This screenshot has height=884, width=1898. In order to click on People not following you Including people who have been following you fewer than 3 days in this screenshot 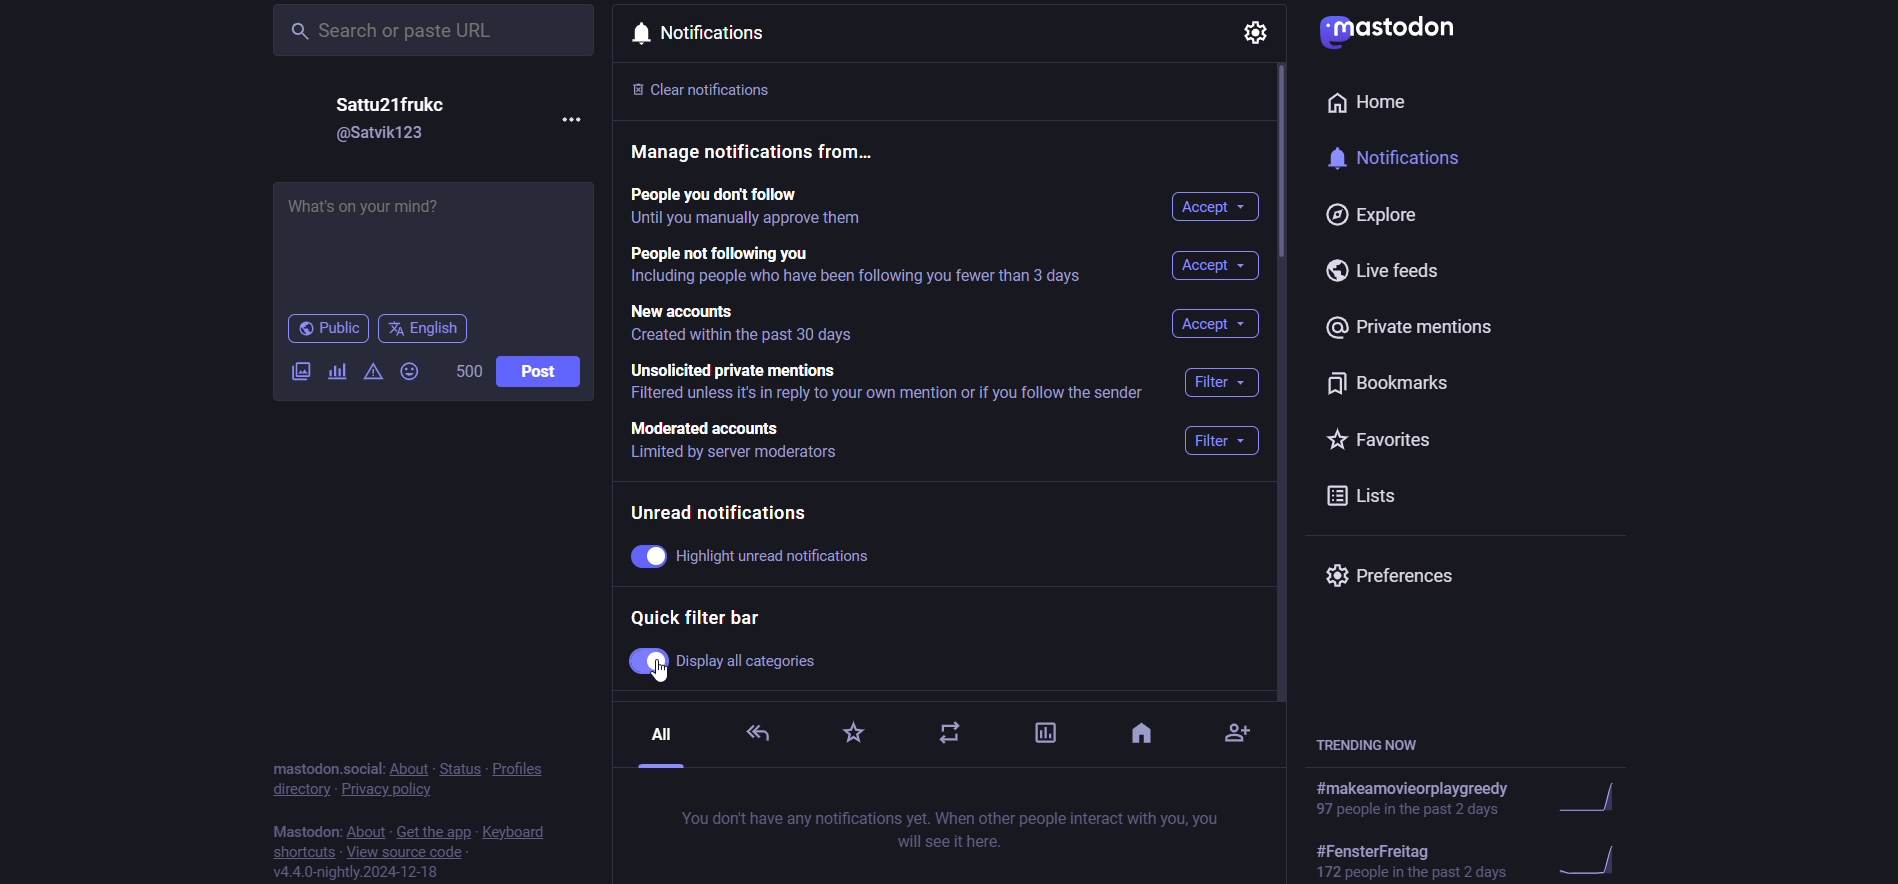, I will do `click(862, 268)`.